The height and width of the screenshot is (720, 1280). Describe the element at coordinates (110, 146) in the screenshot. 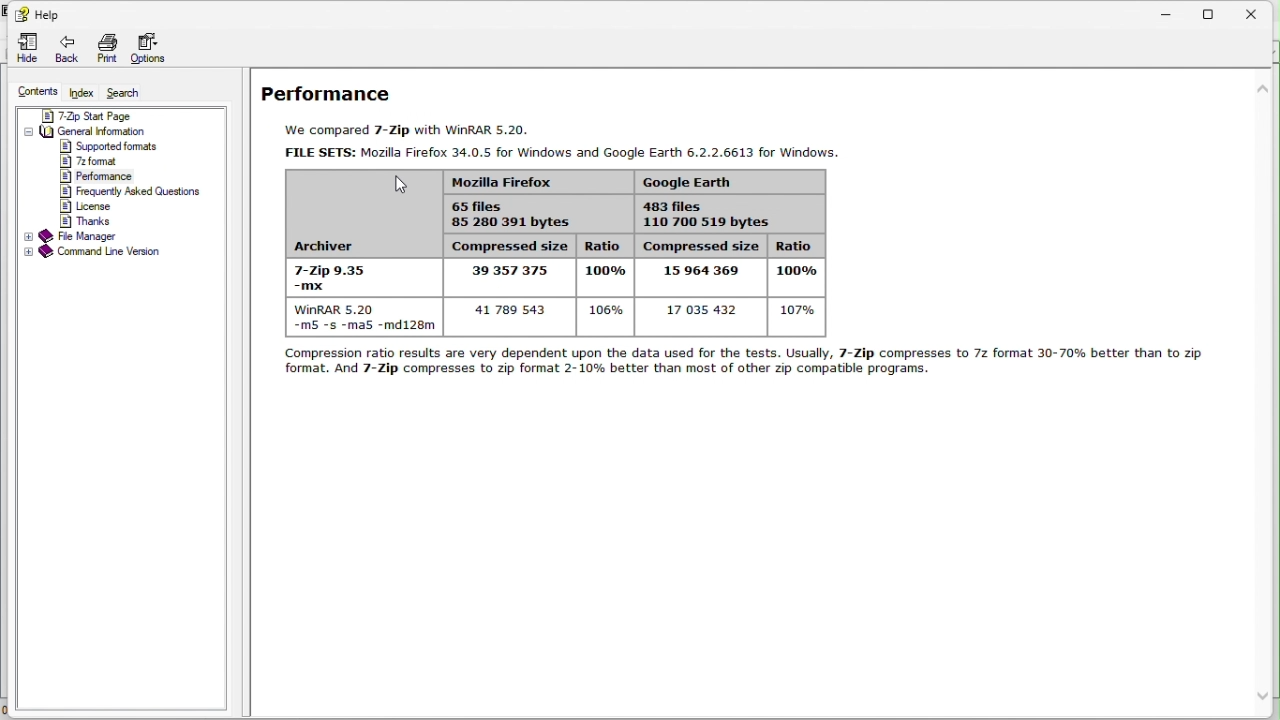

I see `Supported formats` at that location.